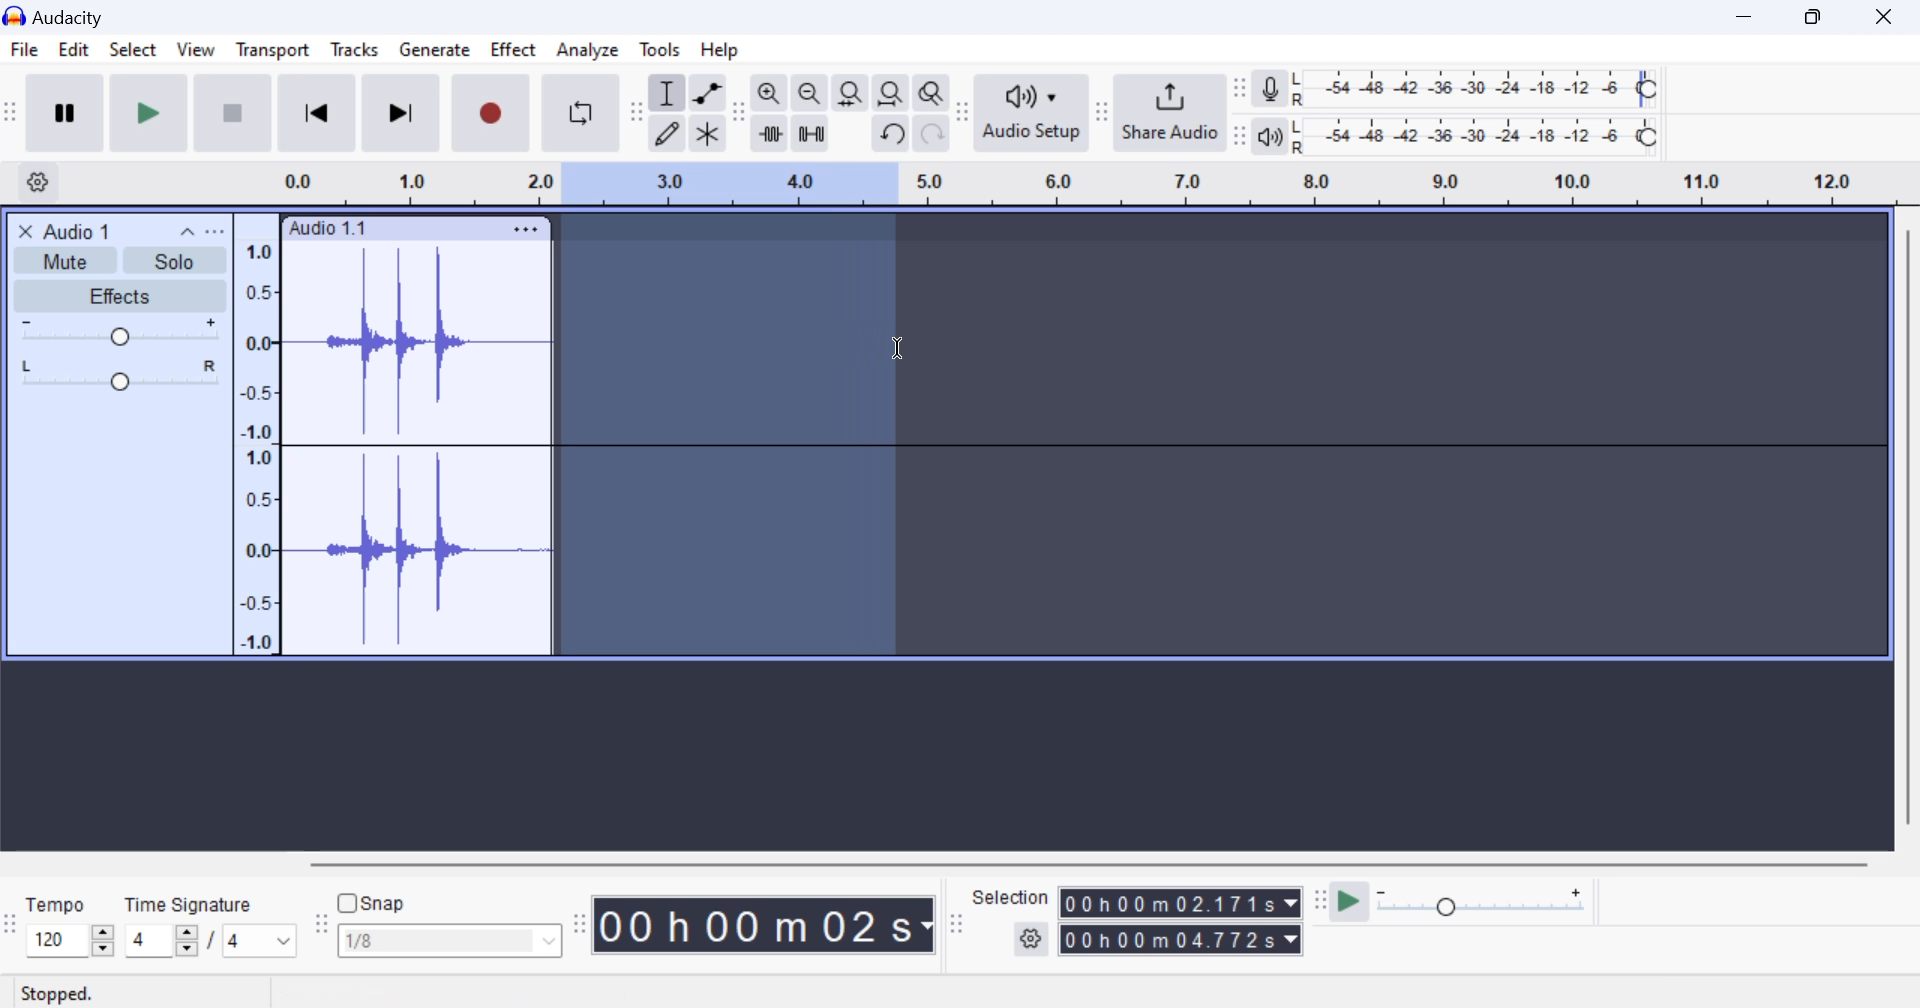 This screenshot has width=1920, height=1008. Describe the element at coordinates (415, 449) in the screenshot. I see `Audio Clip` at that location.